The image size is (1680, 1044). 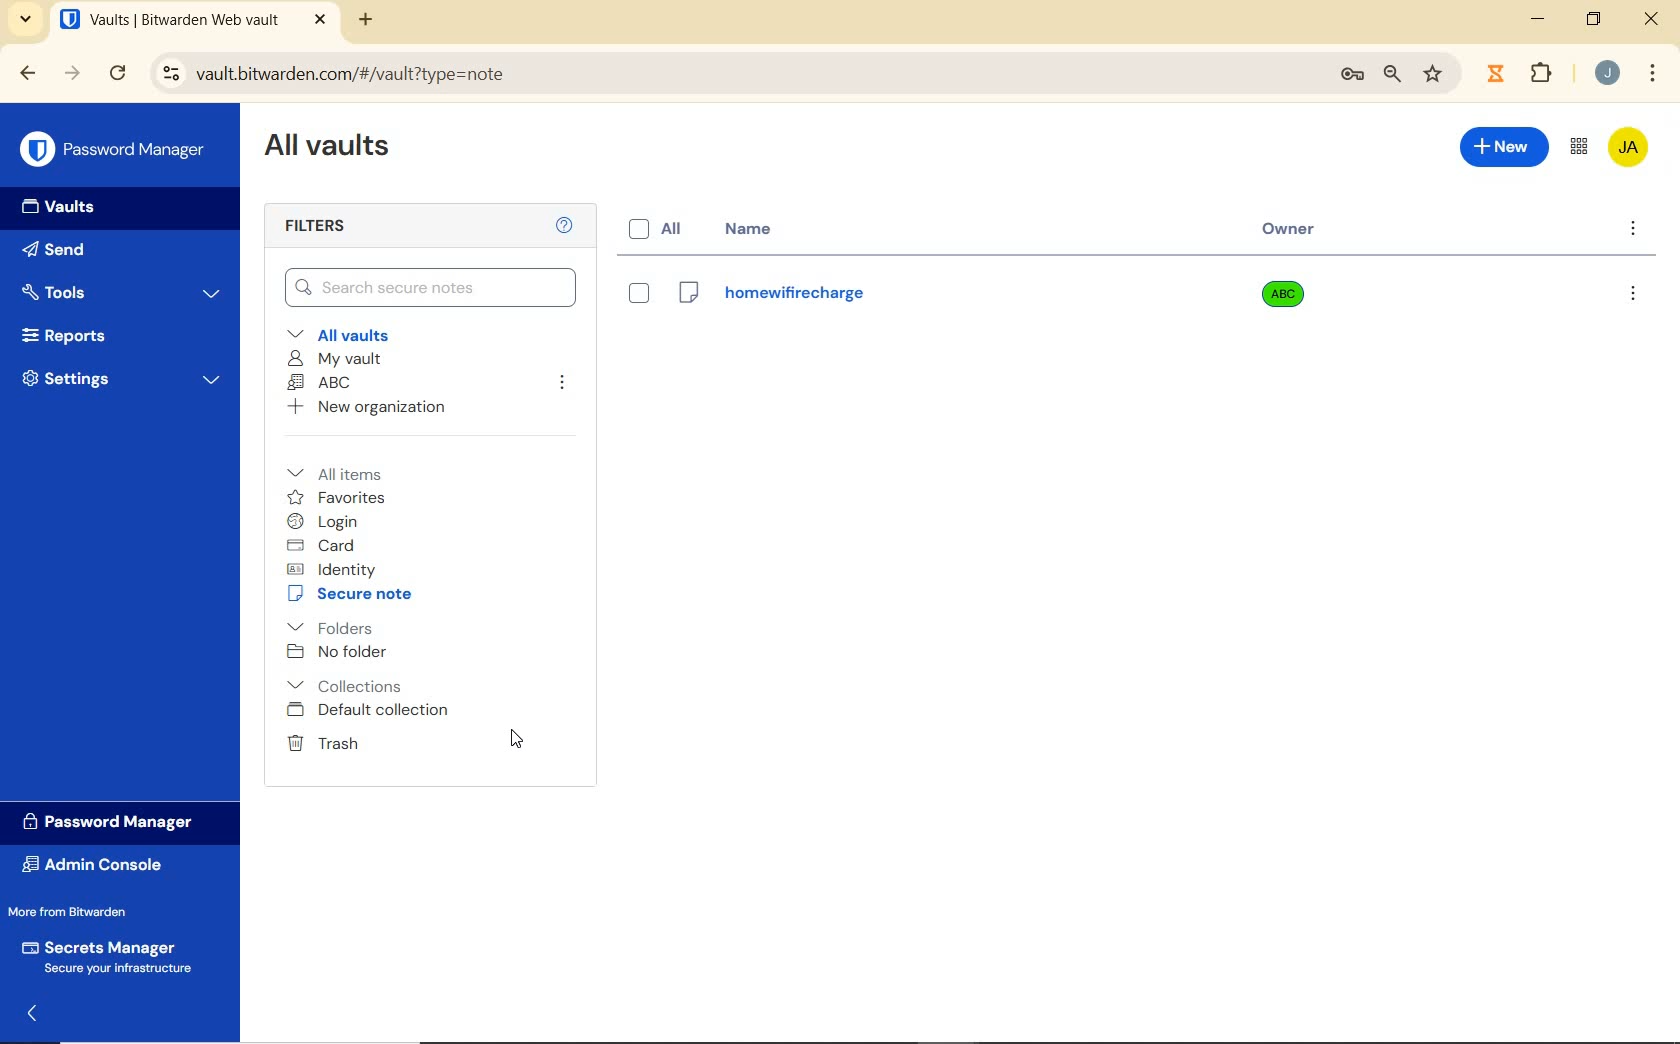 What do you see at coordinates (660, 230) in the screenshot?
I see `all` at bounding box center [660, 230].